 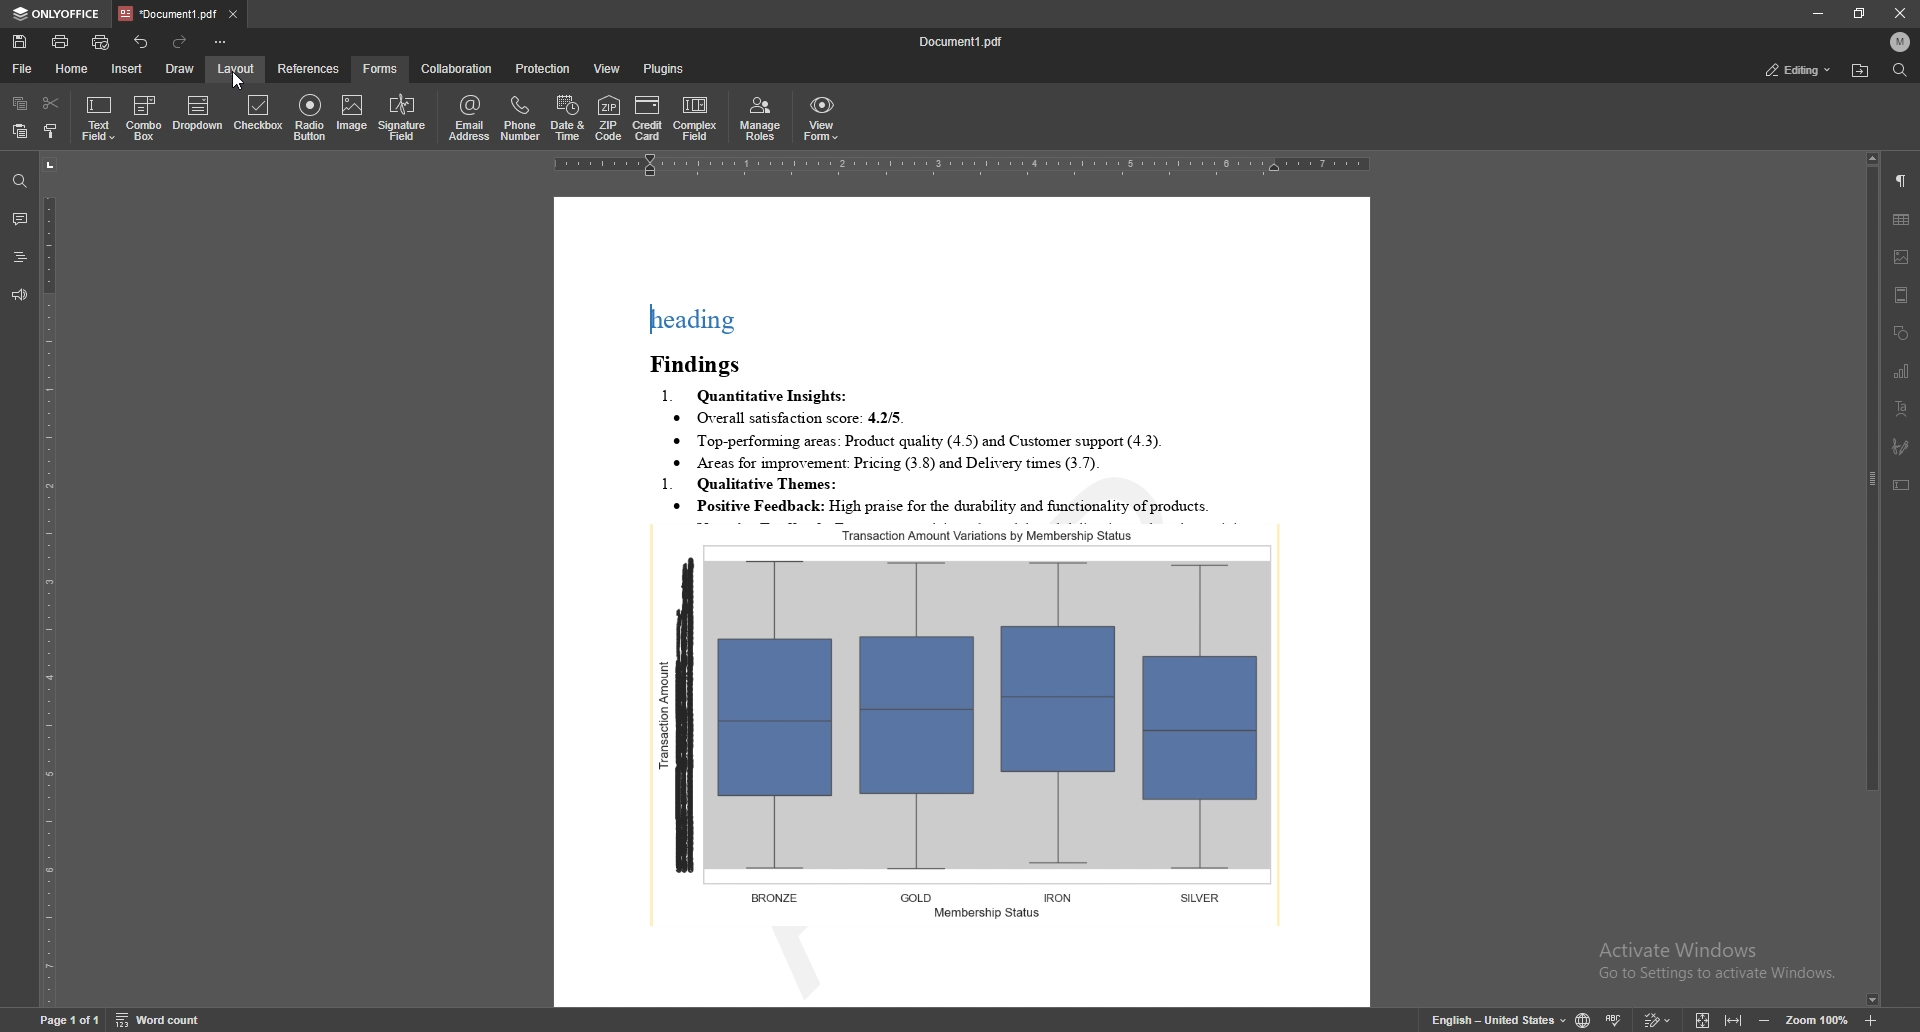 What do you see at coordinates (1903, 408) in the screenshot?
I see `text art` at bounding box center [1903, 408].